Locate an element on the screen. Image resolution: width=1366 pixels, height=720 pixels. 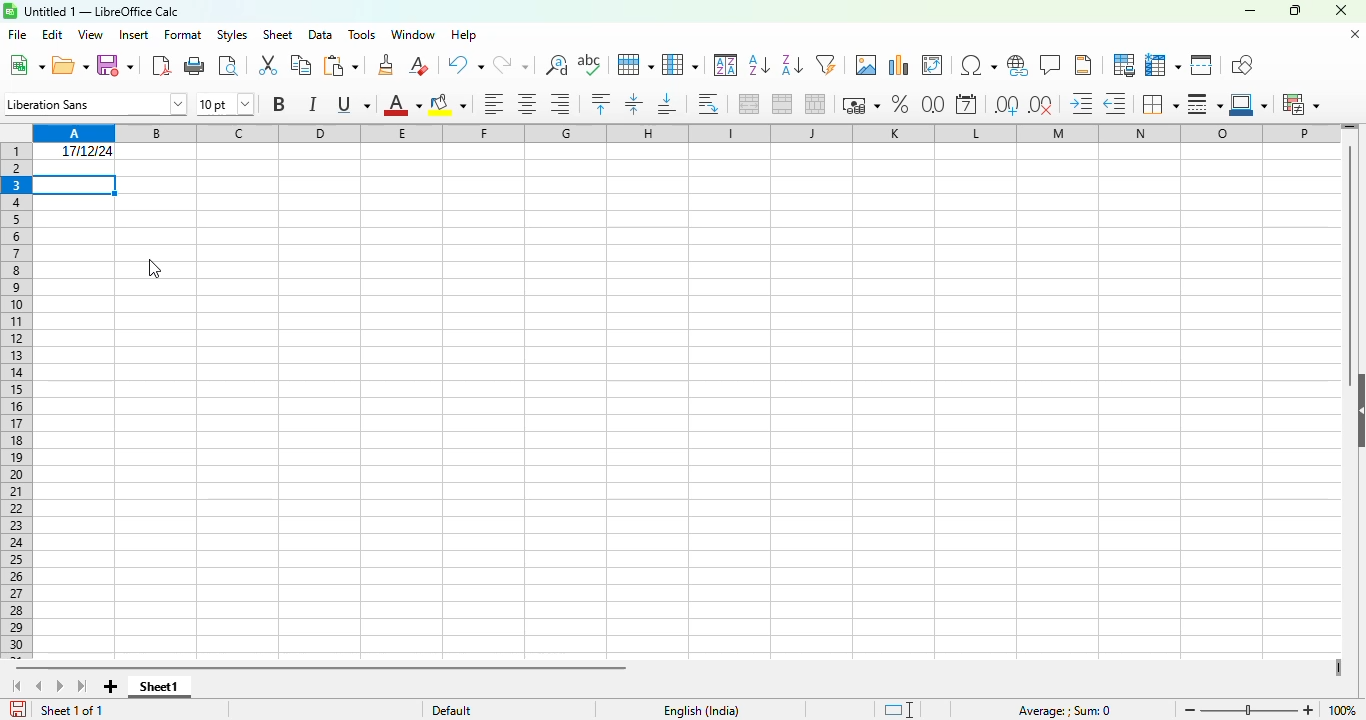
italic is located at coordinates (312, 103).